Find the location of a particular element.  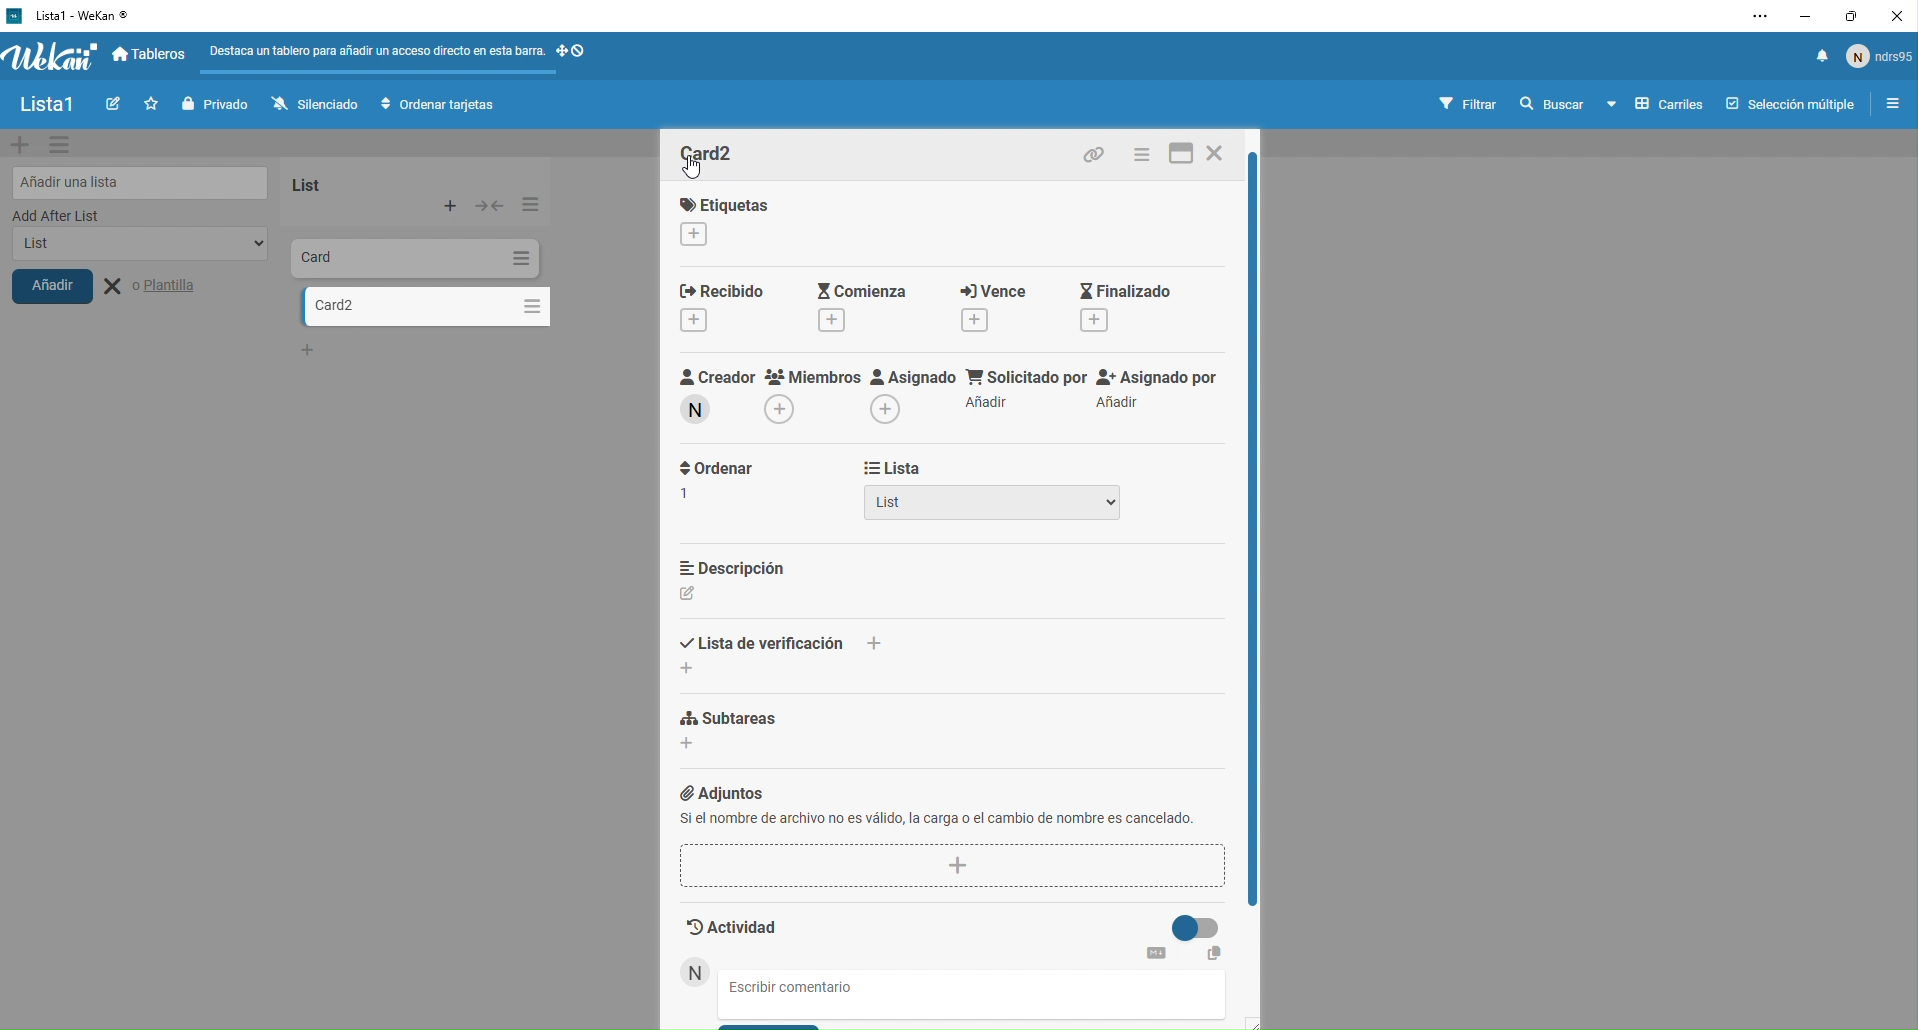

list is located at coordinates (133, 250).